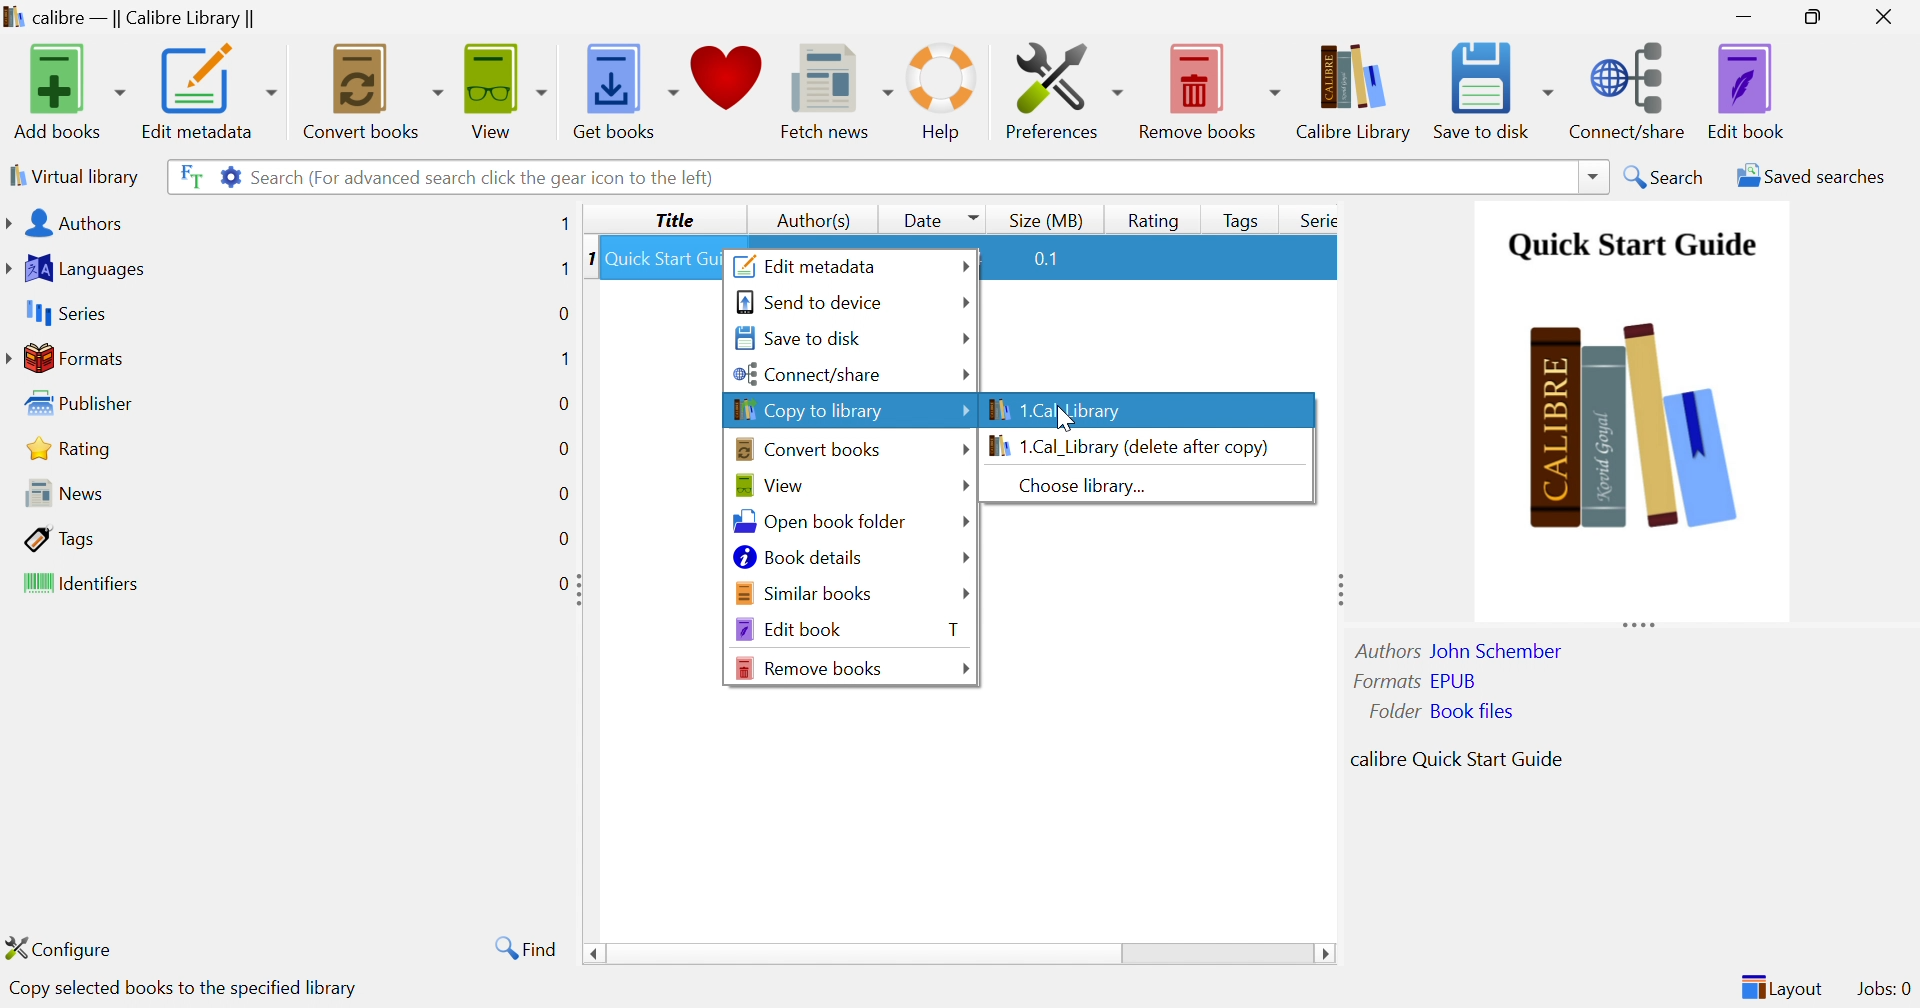 Image resolution: width=1920 pixels, height=1008 pixels. Describe the element at coordinates (528, 948) in the screenshot. I see `Find` at that location.